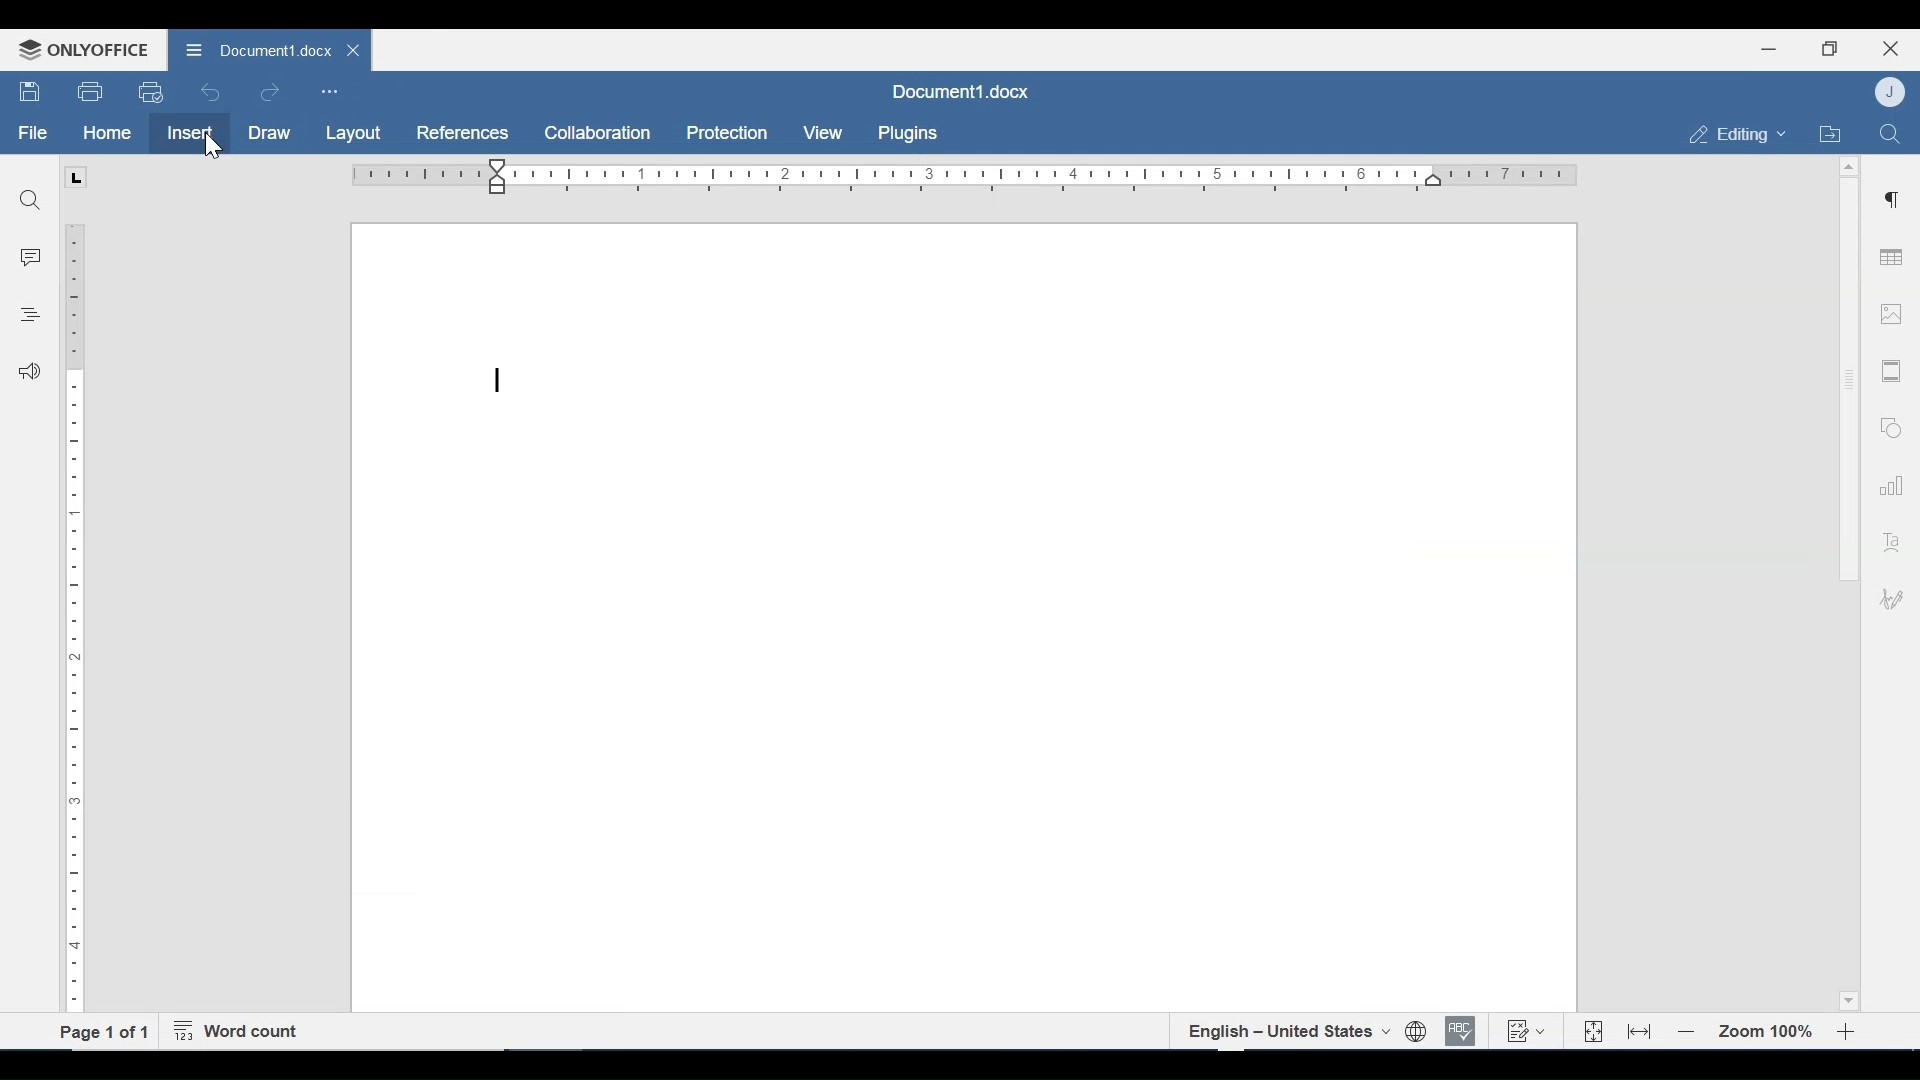 The width and height of the screenshot is (1920, 1080). What do you see at coordinates (1767, 1032) in the screenshot?
I see `Zoom 100%` at bounding box center [1767, 1032].